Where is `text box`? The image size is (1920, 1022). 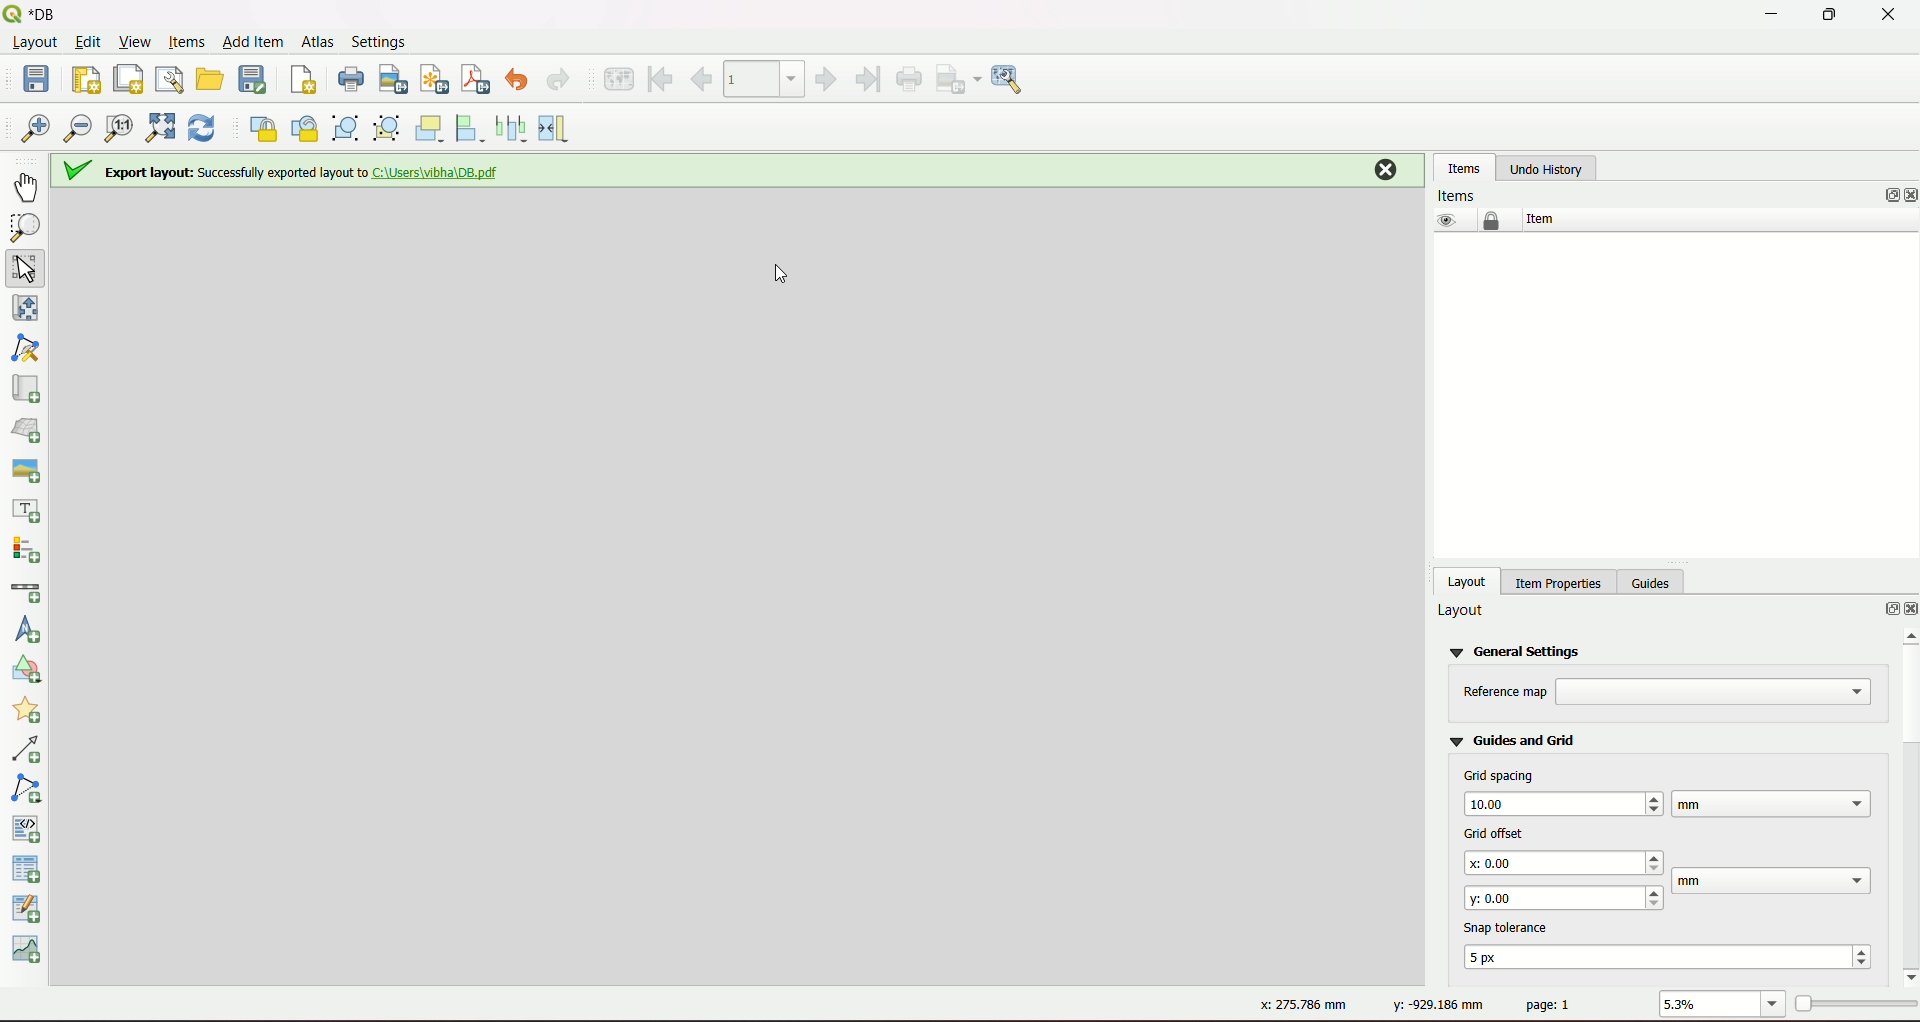 text box is located at coordinates (1672, 956).